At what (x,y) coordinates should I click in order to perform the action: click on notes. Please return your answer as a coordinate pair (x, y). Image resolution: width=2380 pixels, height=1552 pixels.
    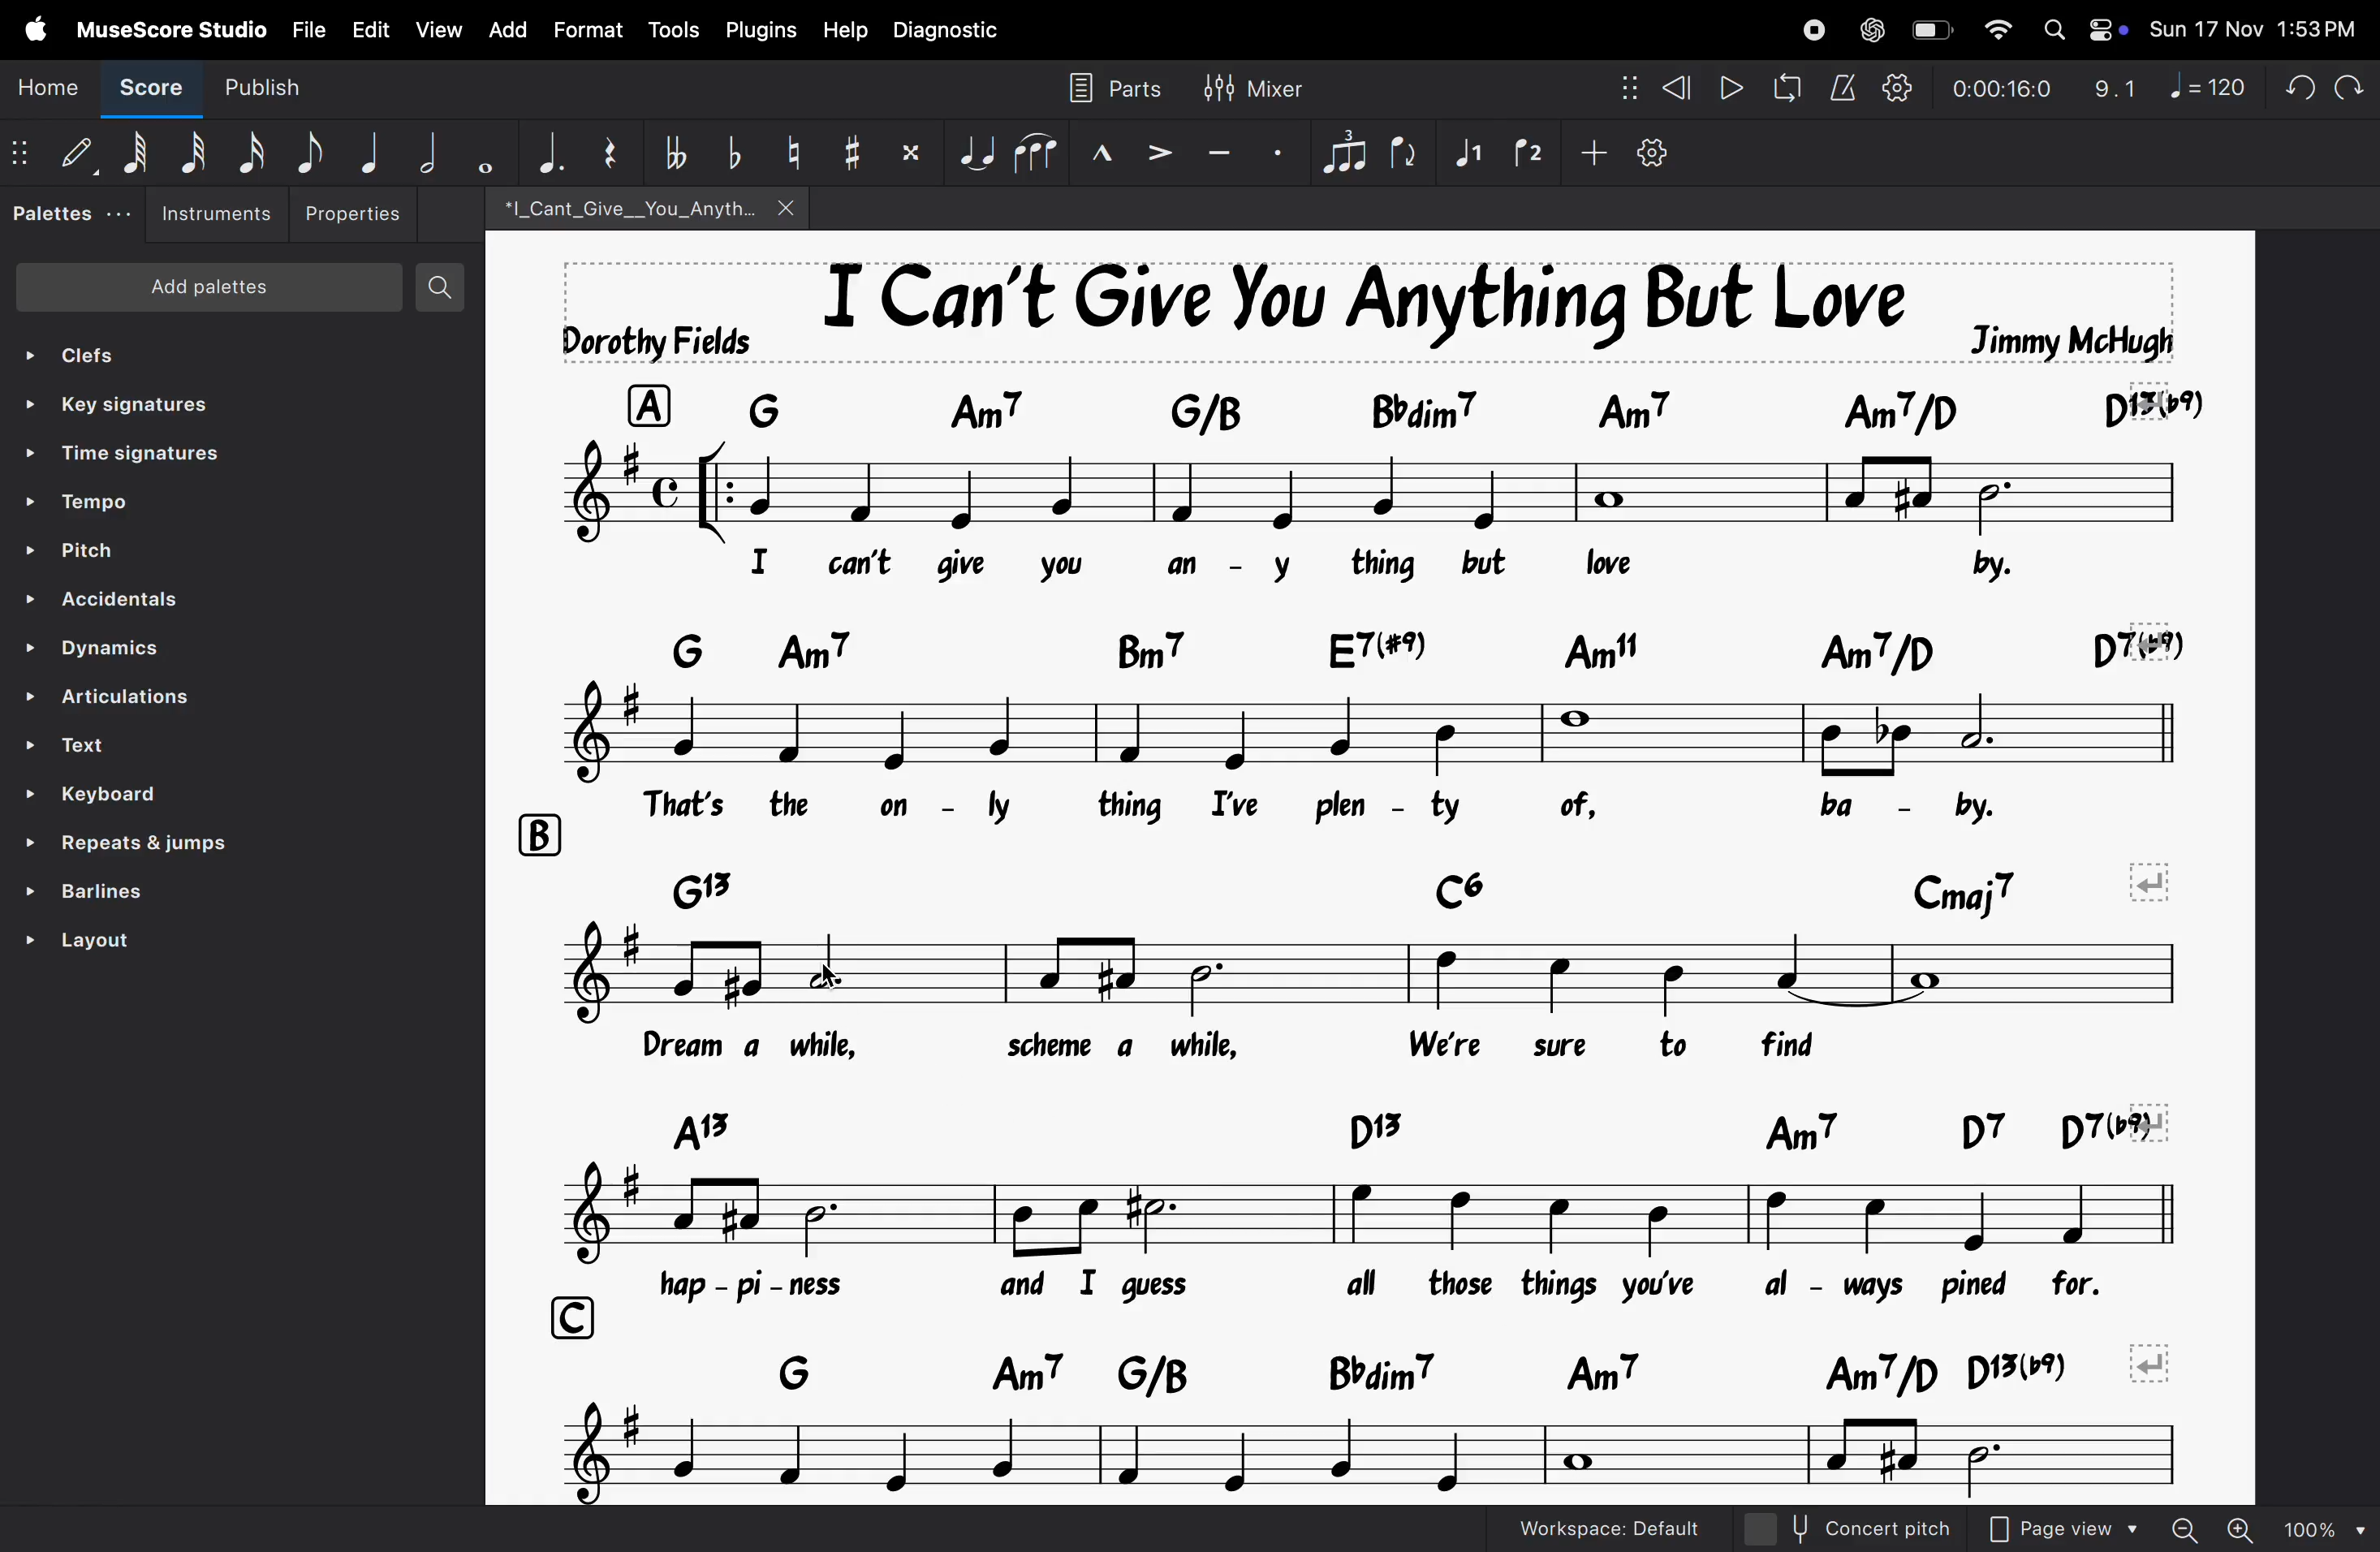
    Looking at the image, I should click on (1359, 1216).